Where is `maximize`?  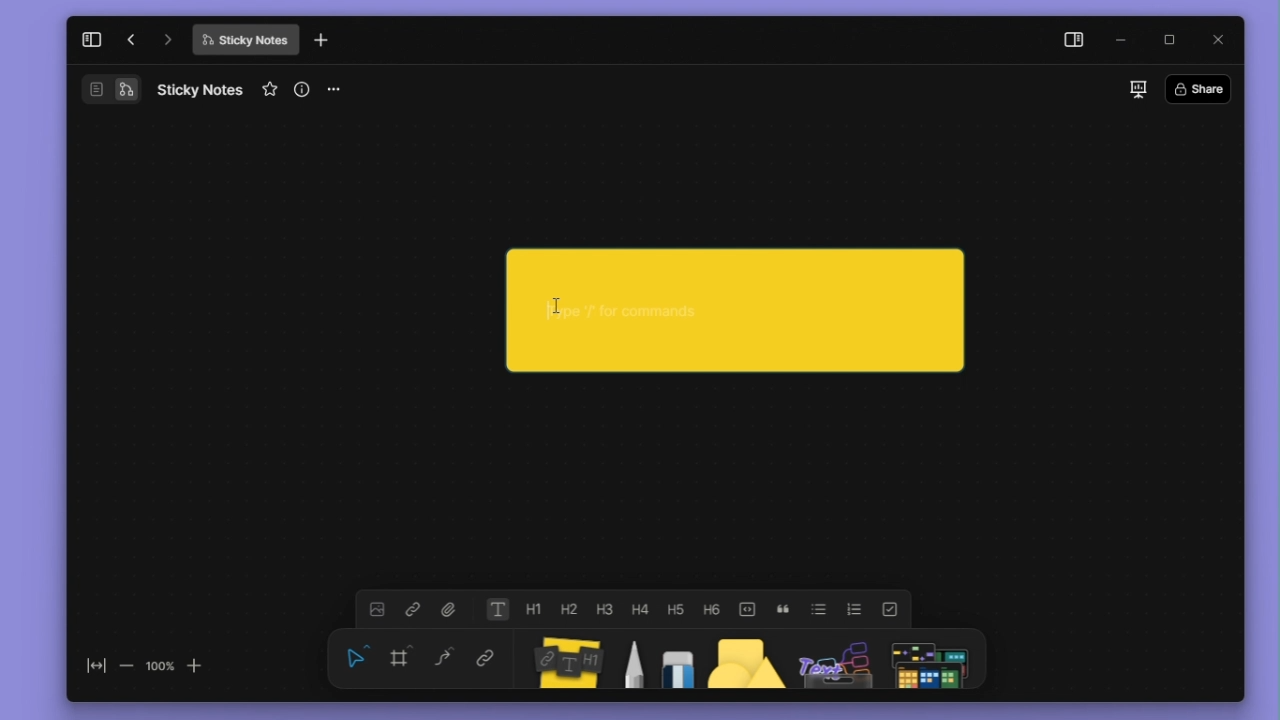 maximize is located at coordinates (1170, 40).